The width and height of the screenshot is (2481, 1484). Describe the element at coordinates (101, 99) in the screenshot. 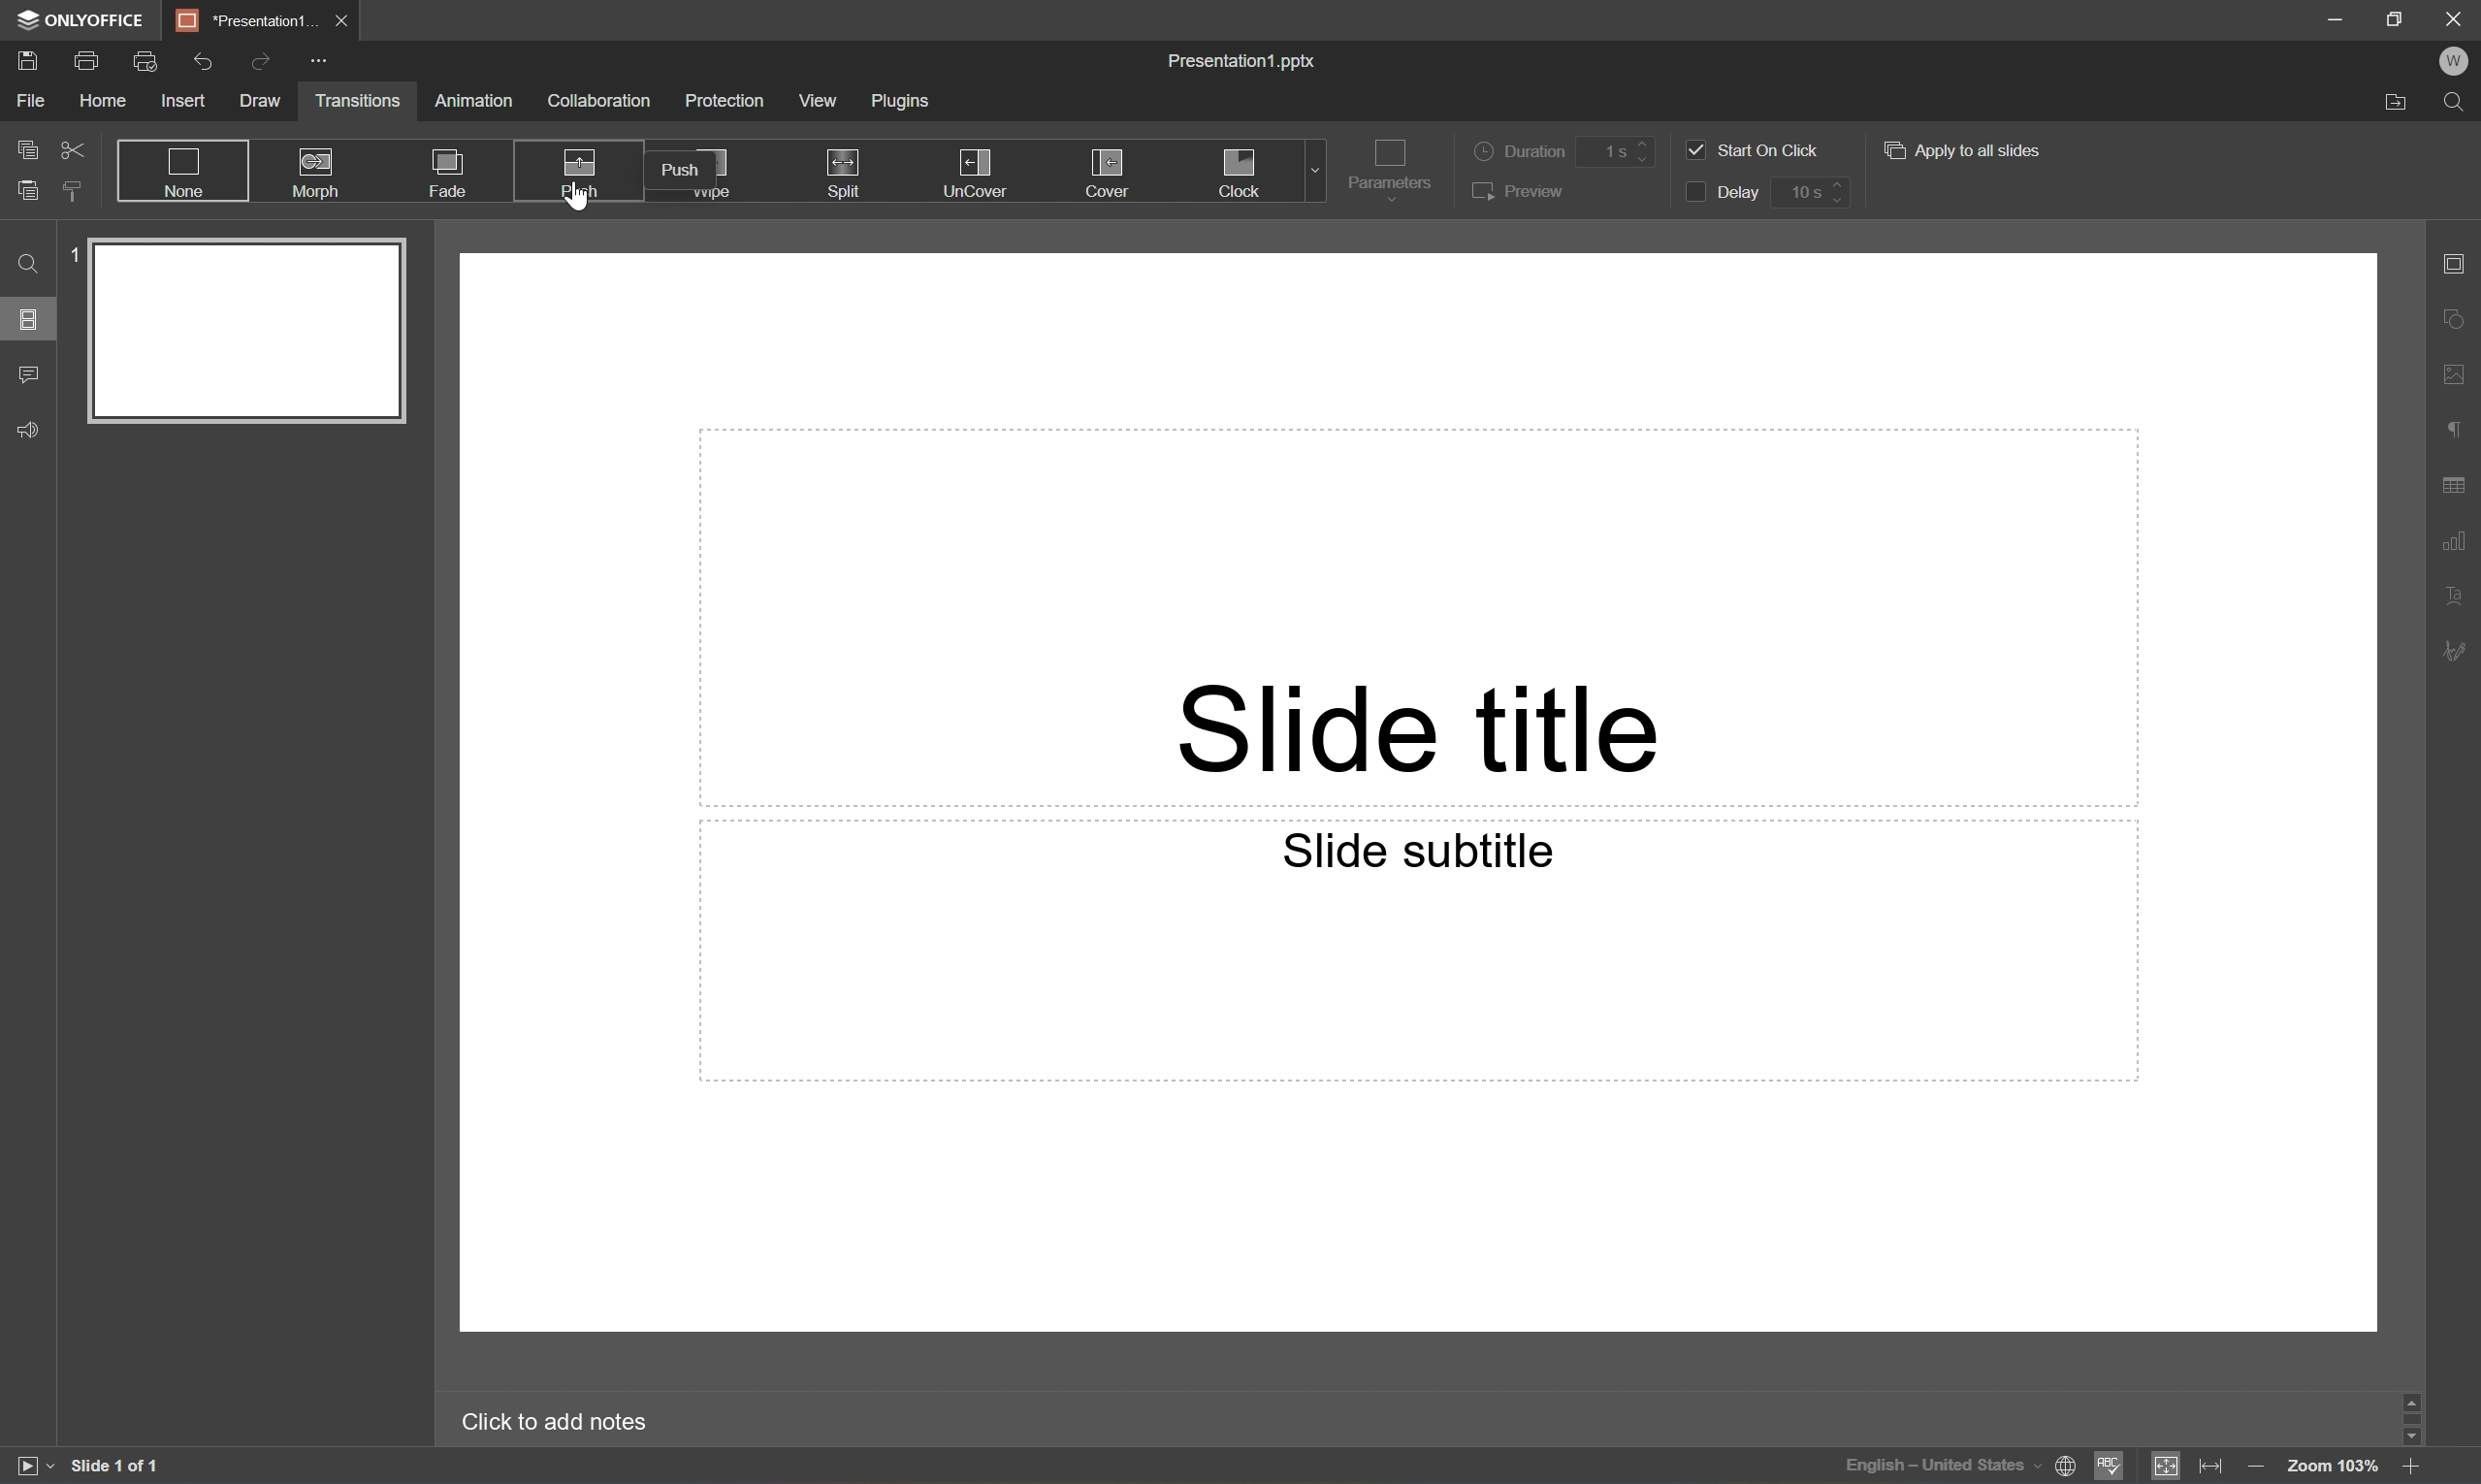

I see `Home` at that location.